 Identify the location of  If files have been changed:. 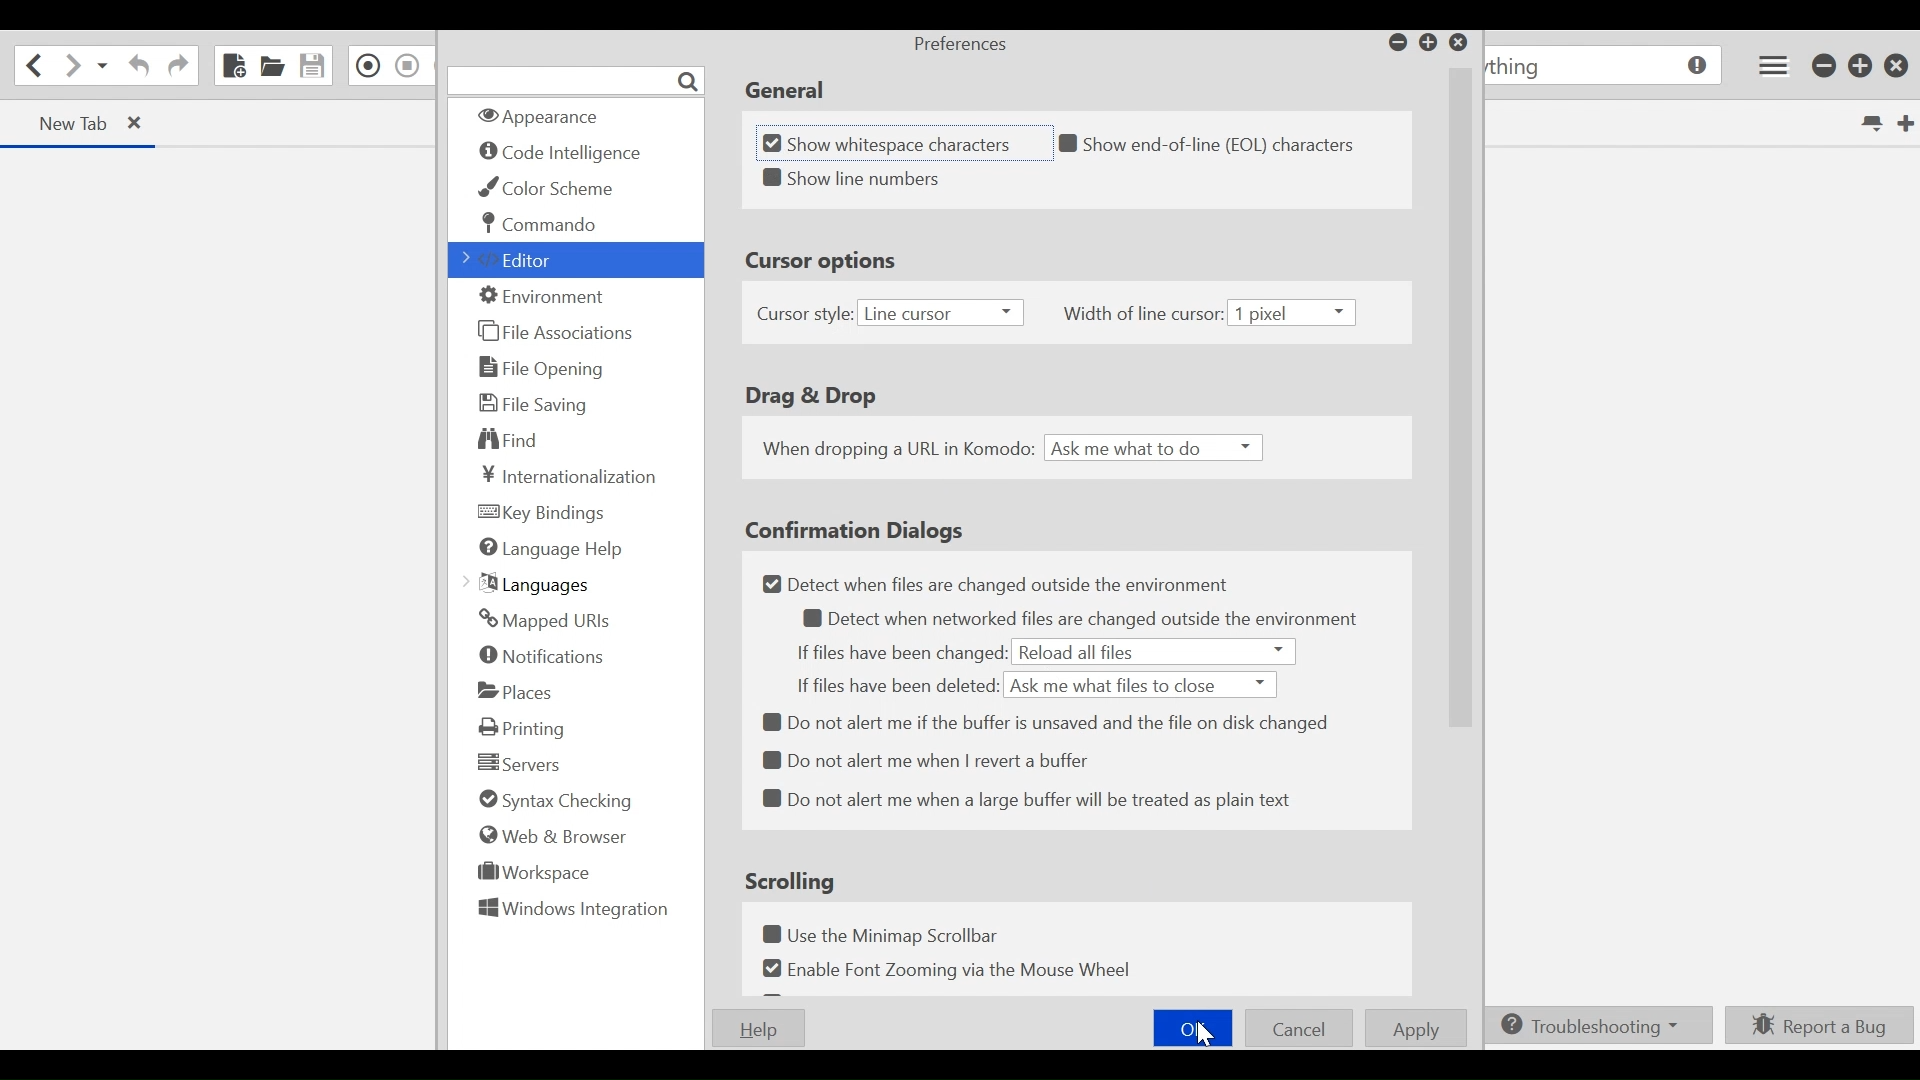
(899, 653).